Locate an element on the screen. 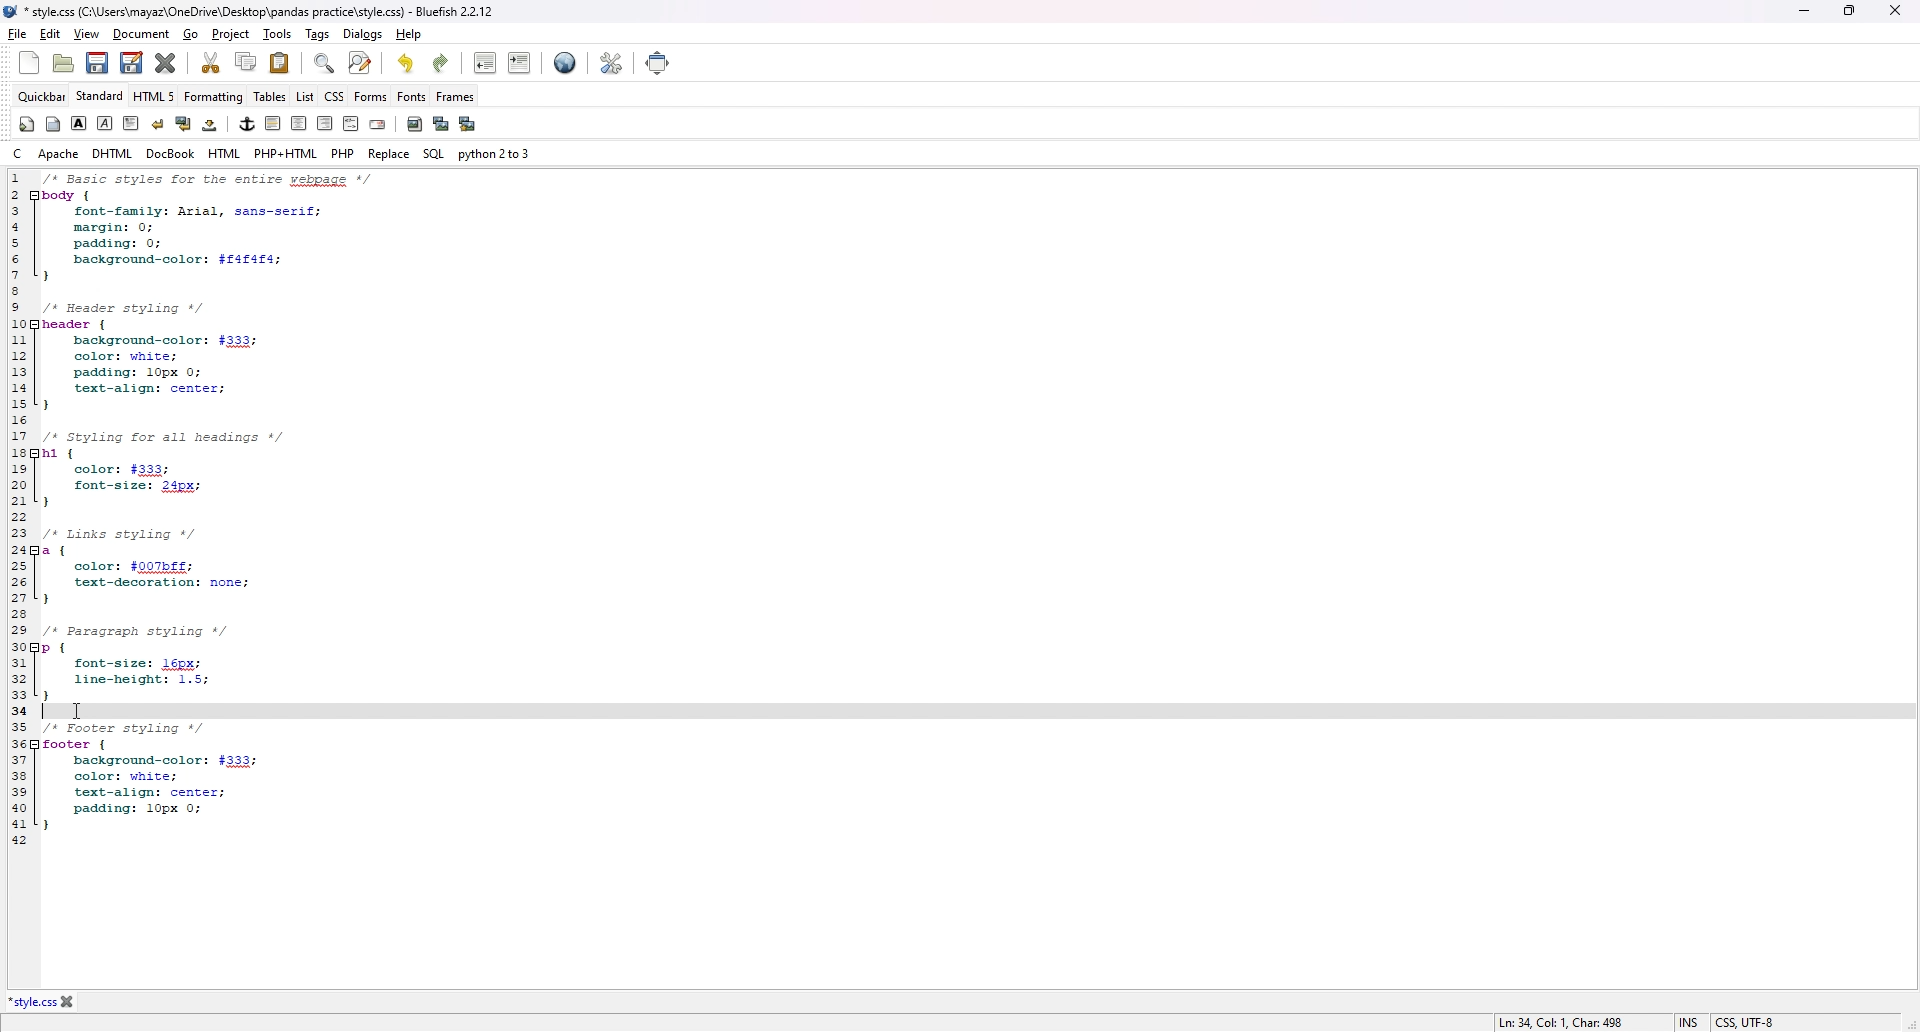 This screenshot has height=1032, width=1920. insert thumbnail is located at coordinates (440, 125).